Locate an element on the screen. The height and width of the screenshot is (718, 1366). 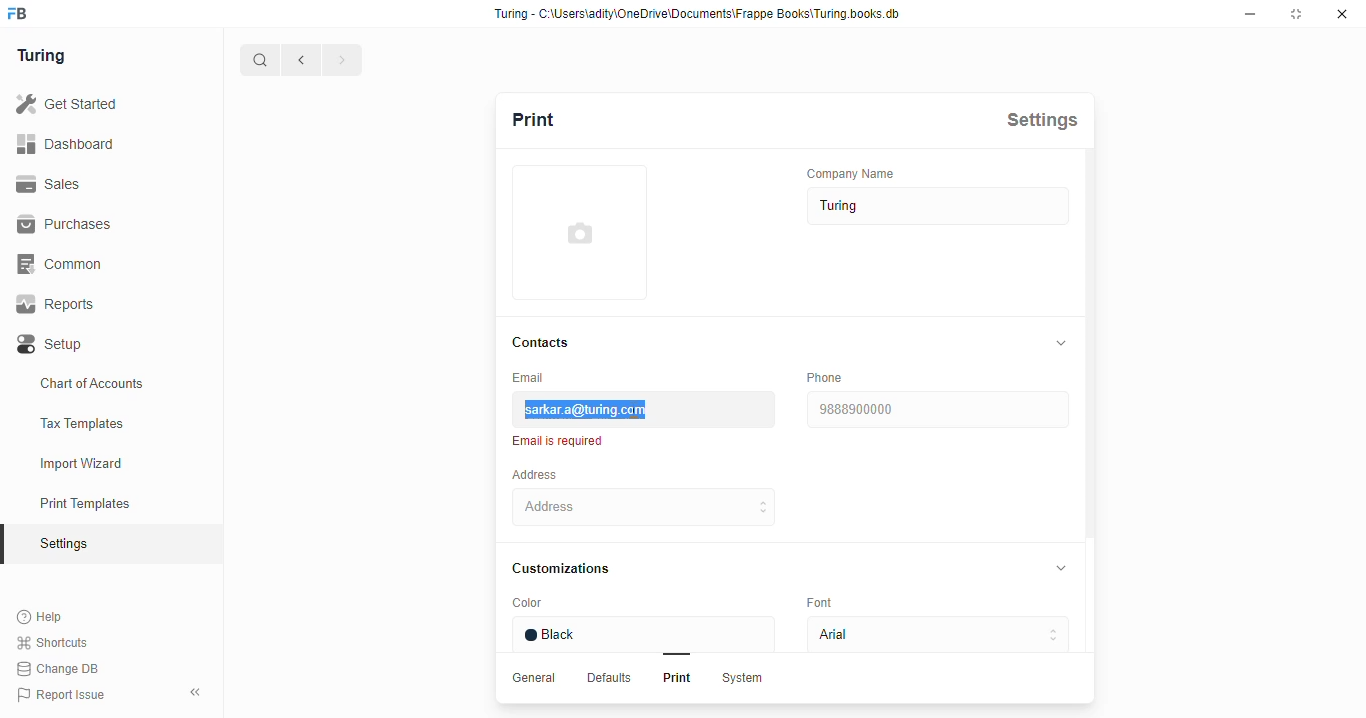
Email is required is located at coordinates (562, 441).